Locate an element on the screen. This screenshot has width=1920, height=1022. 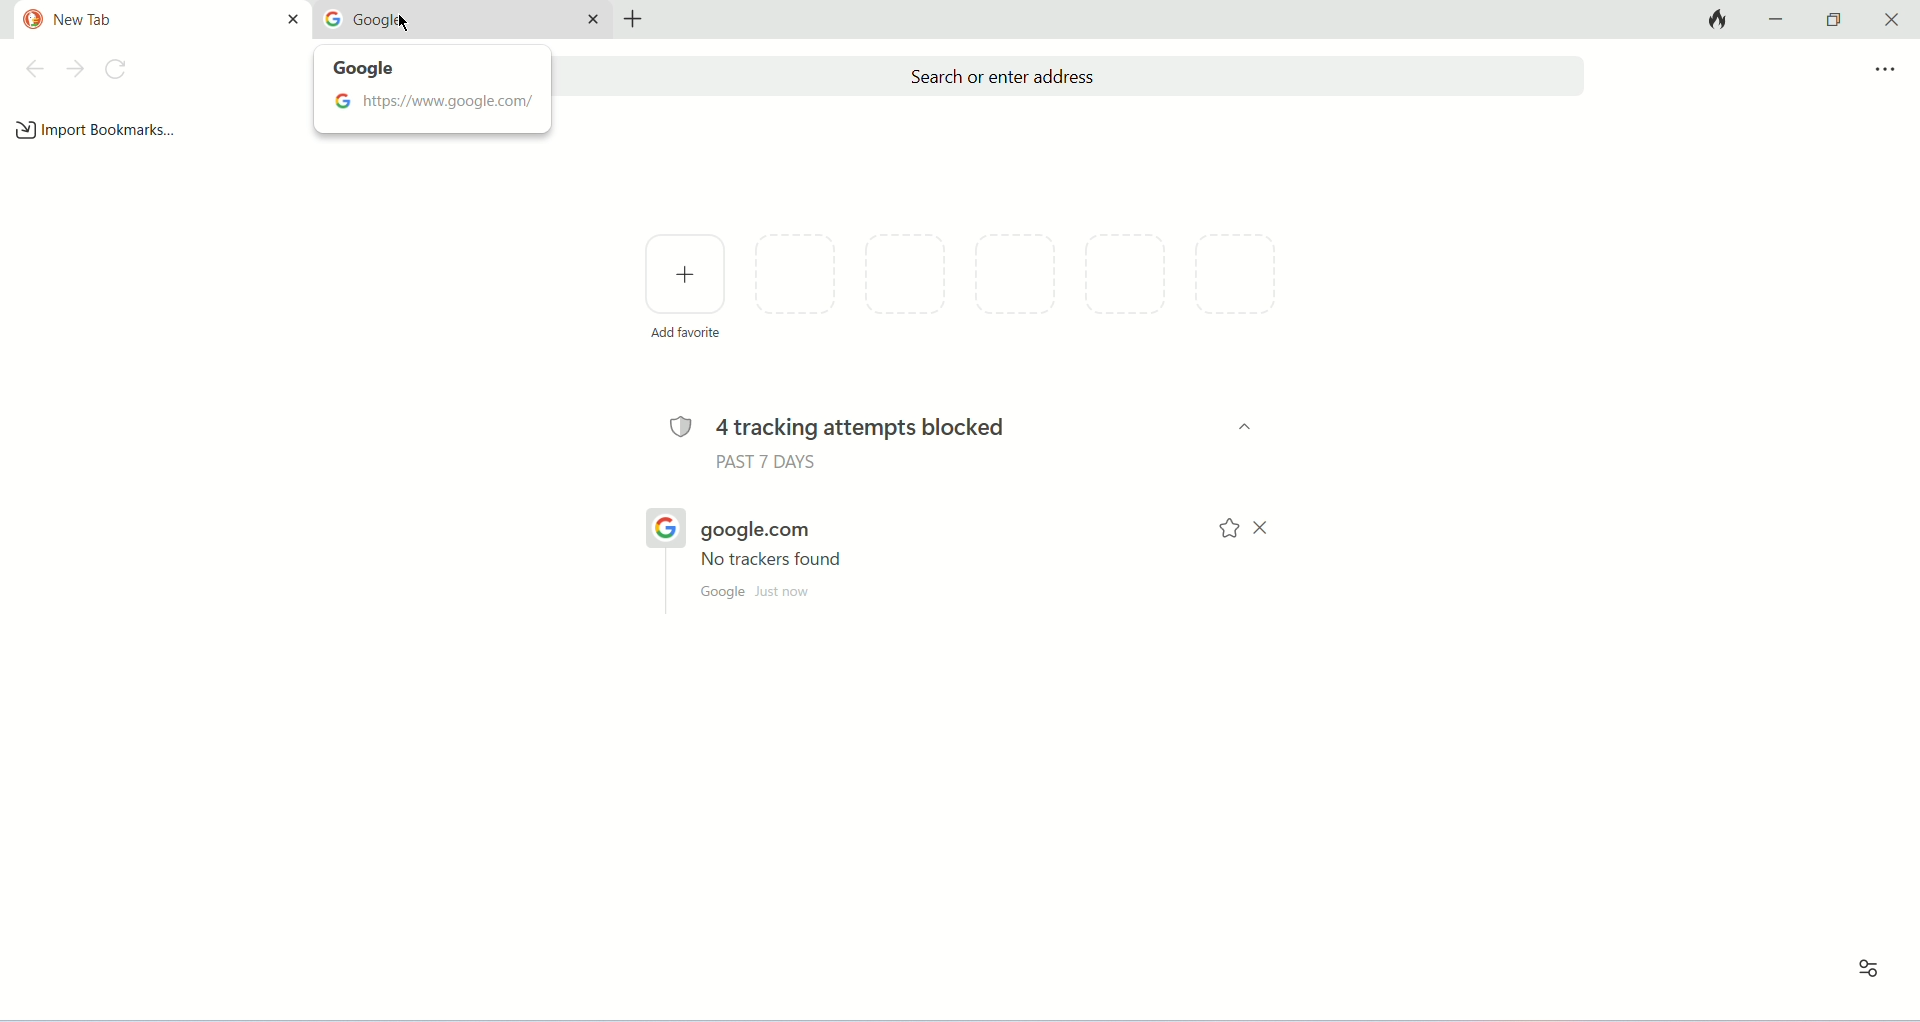
new tab is located at coordinates (641, 20).